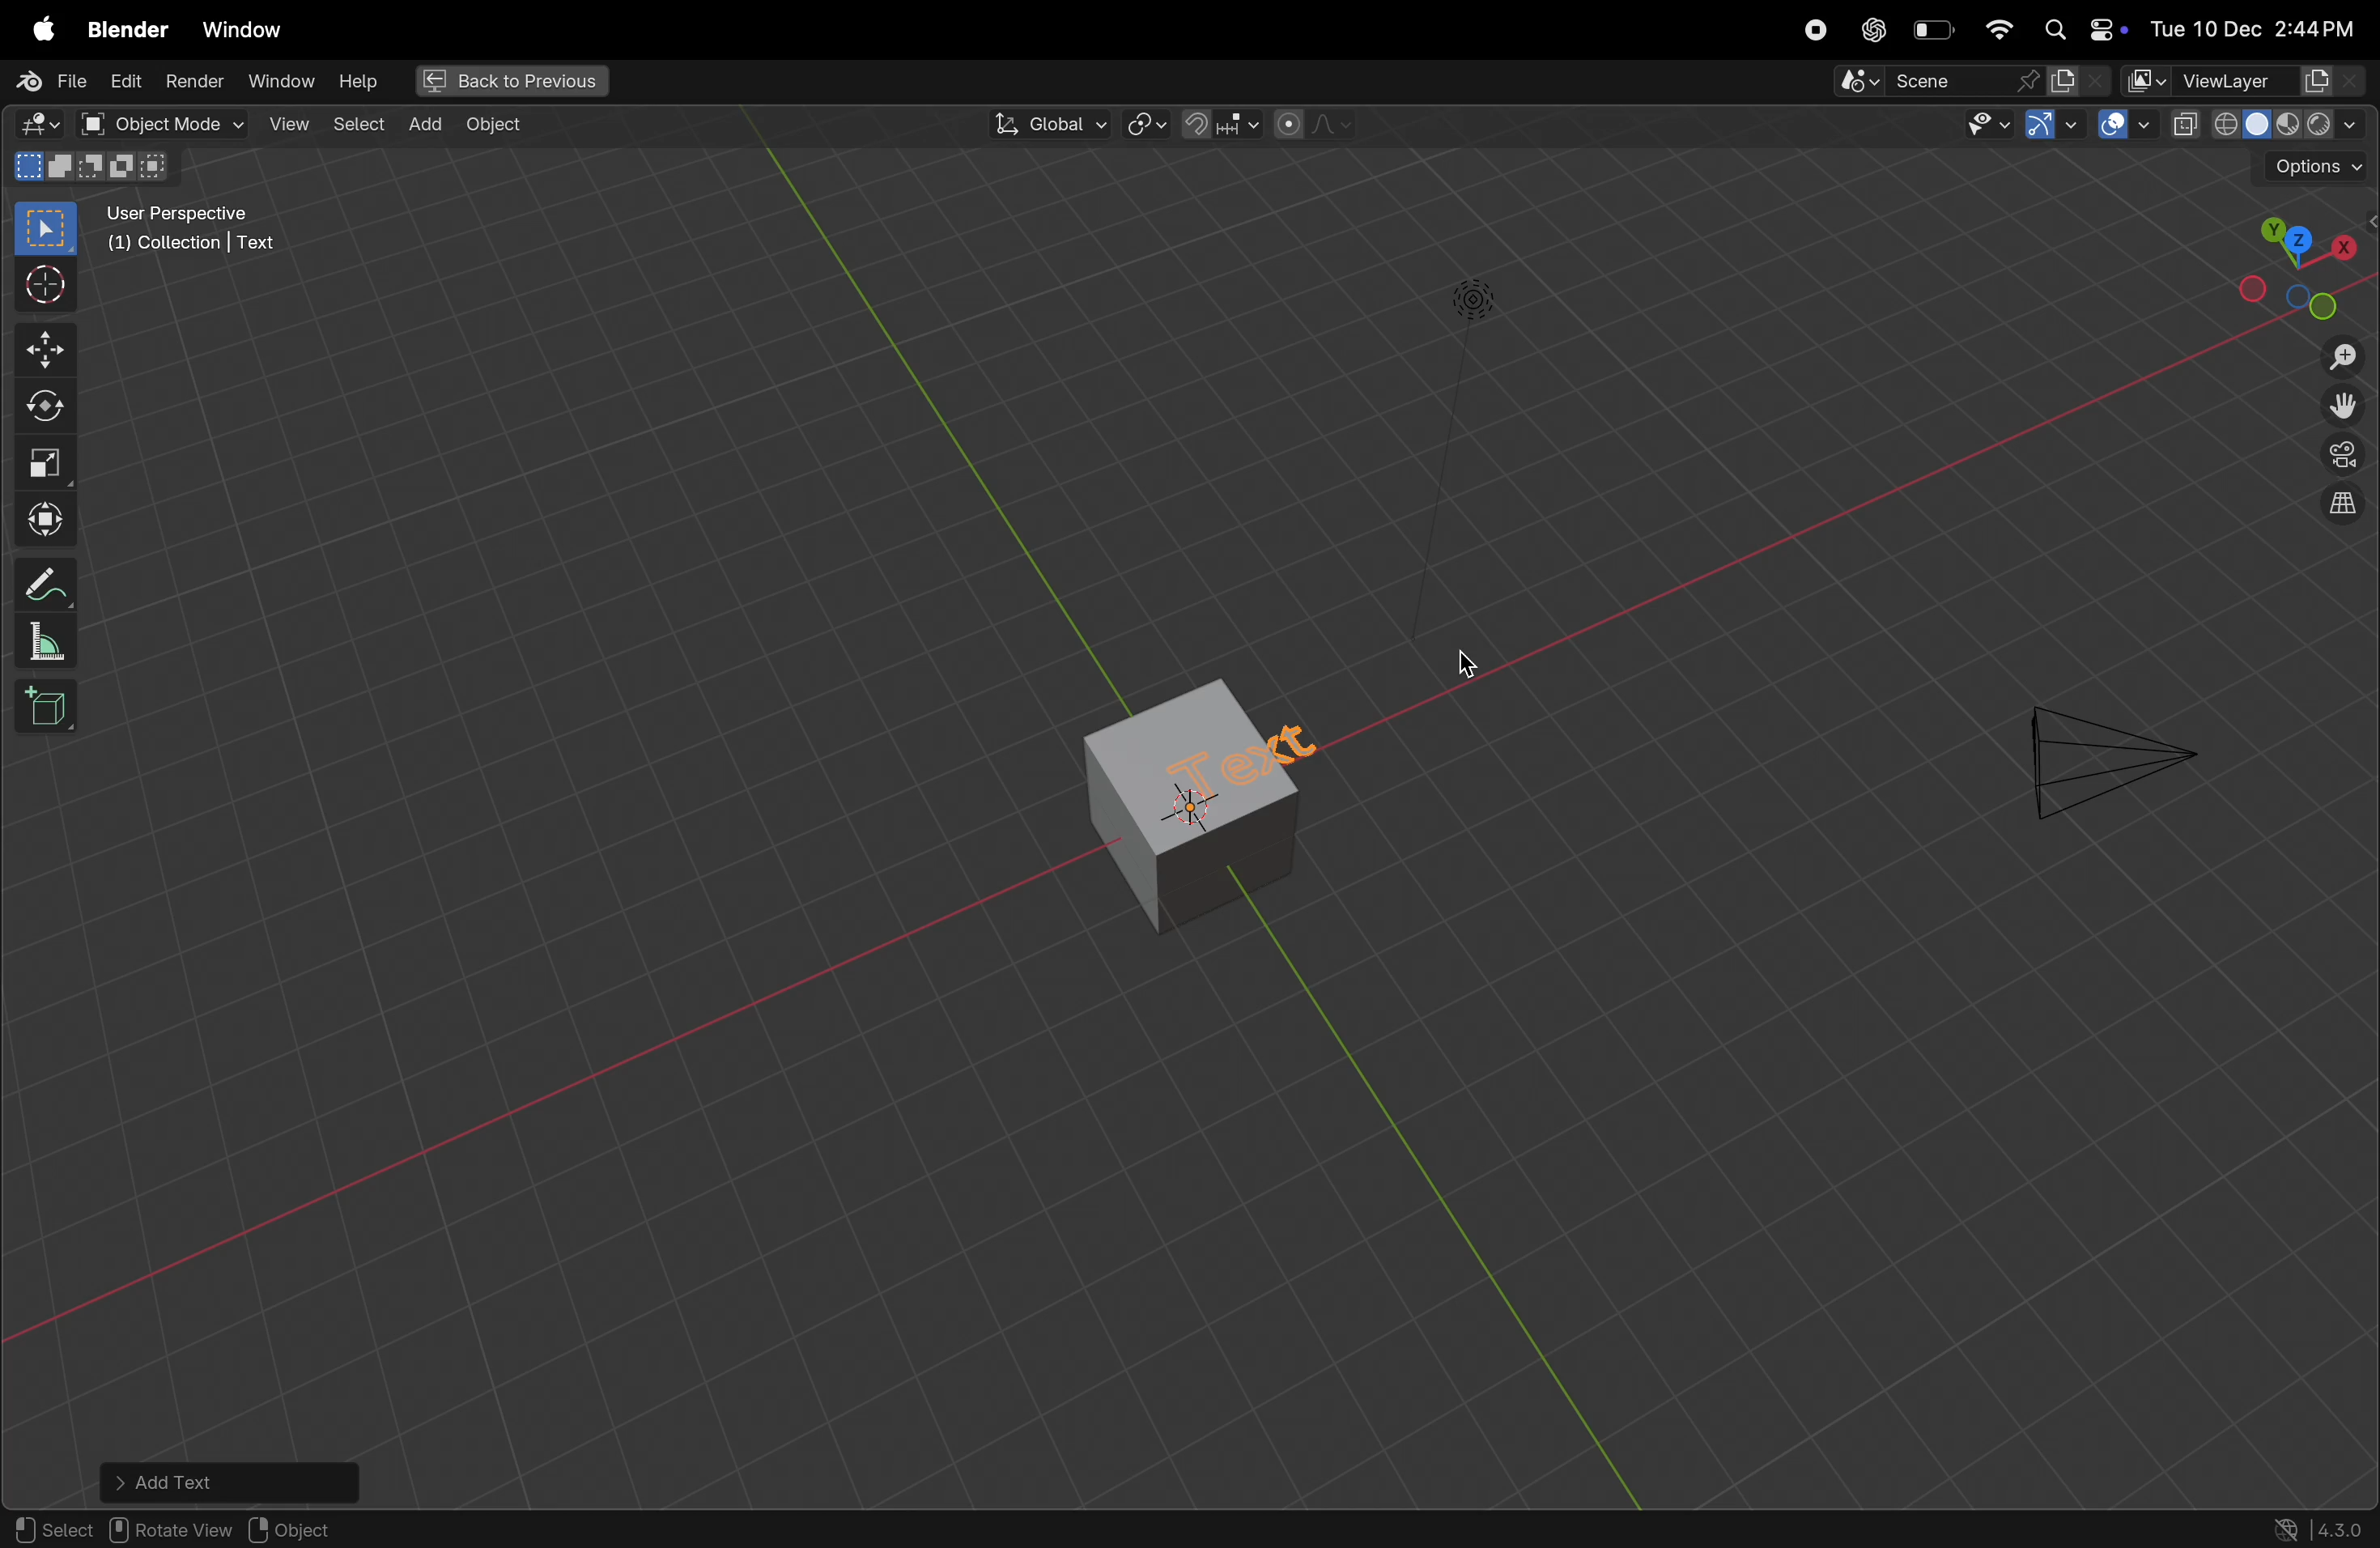 This screenshot has width=2380, height=1548. What do you see at coordinates (1986, 129) in the screenshot?
I see `visibility` at bounding box center [1986, 129].